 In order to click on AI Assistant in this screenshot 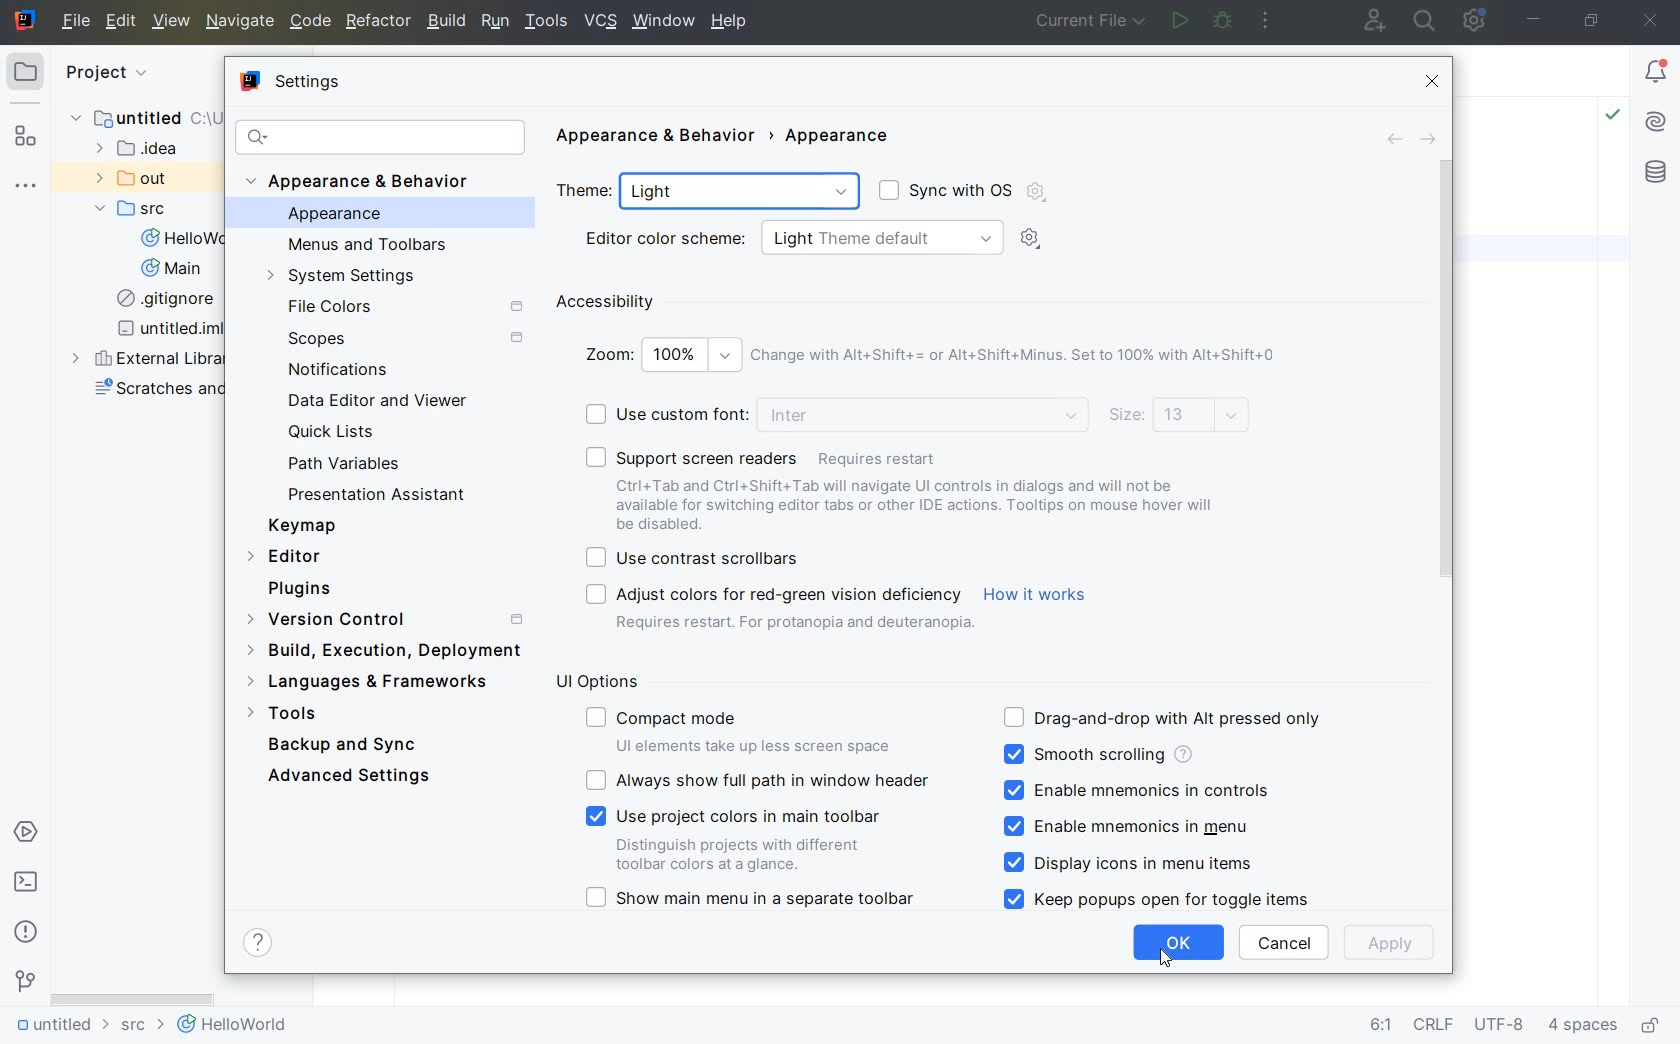, I will do `click(1655, 122)`.